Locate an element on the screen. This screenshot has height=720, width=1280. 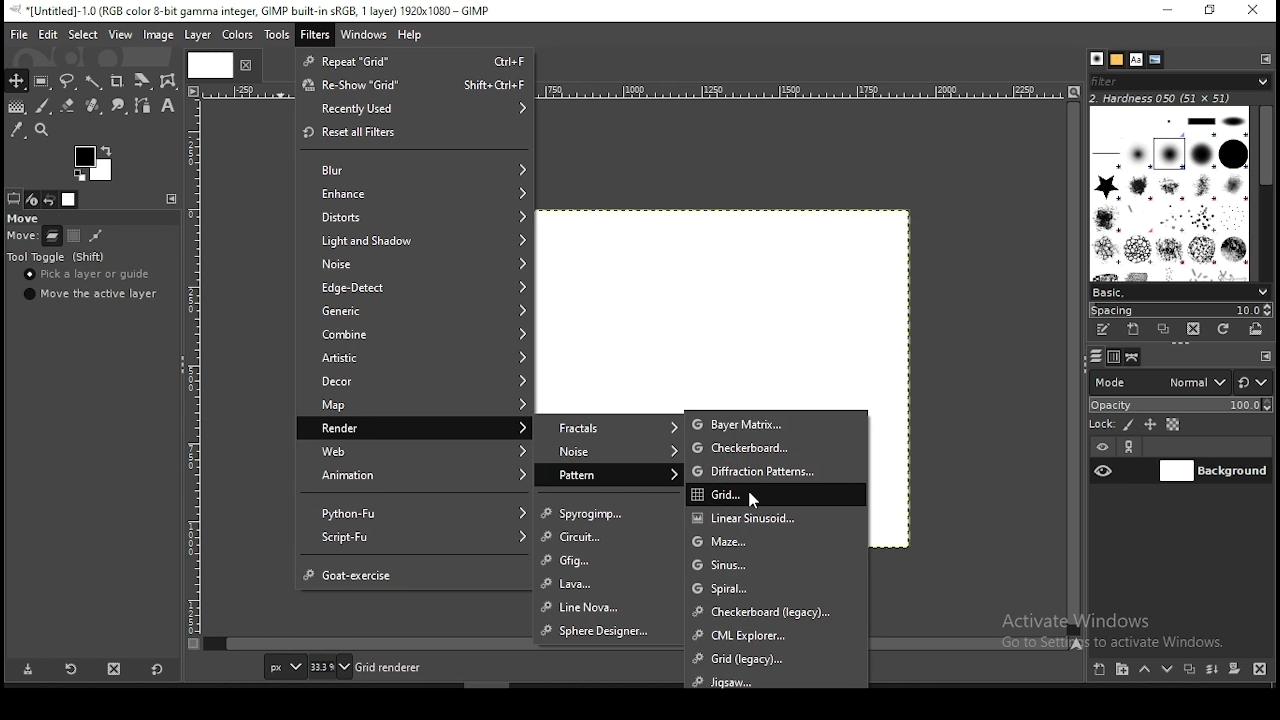
select is located at coordinates (80, 34).